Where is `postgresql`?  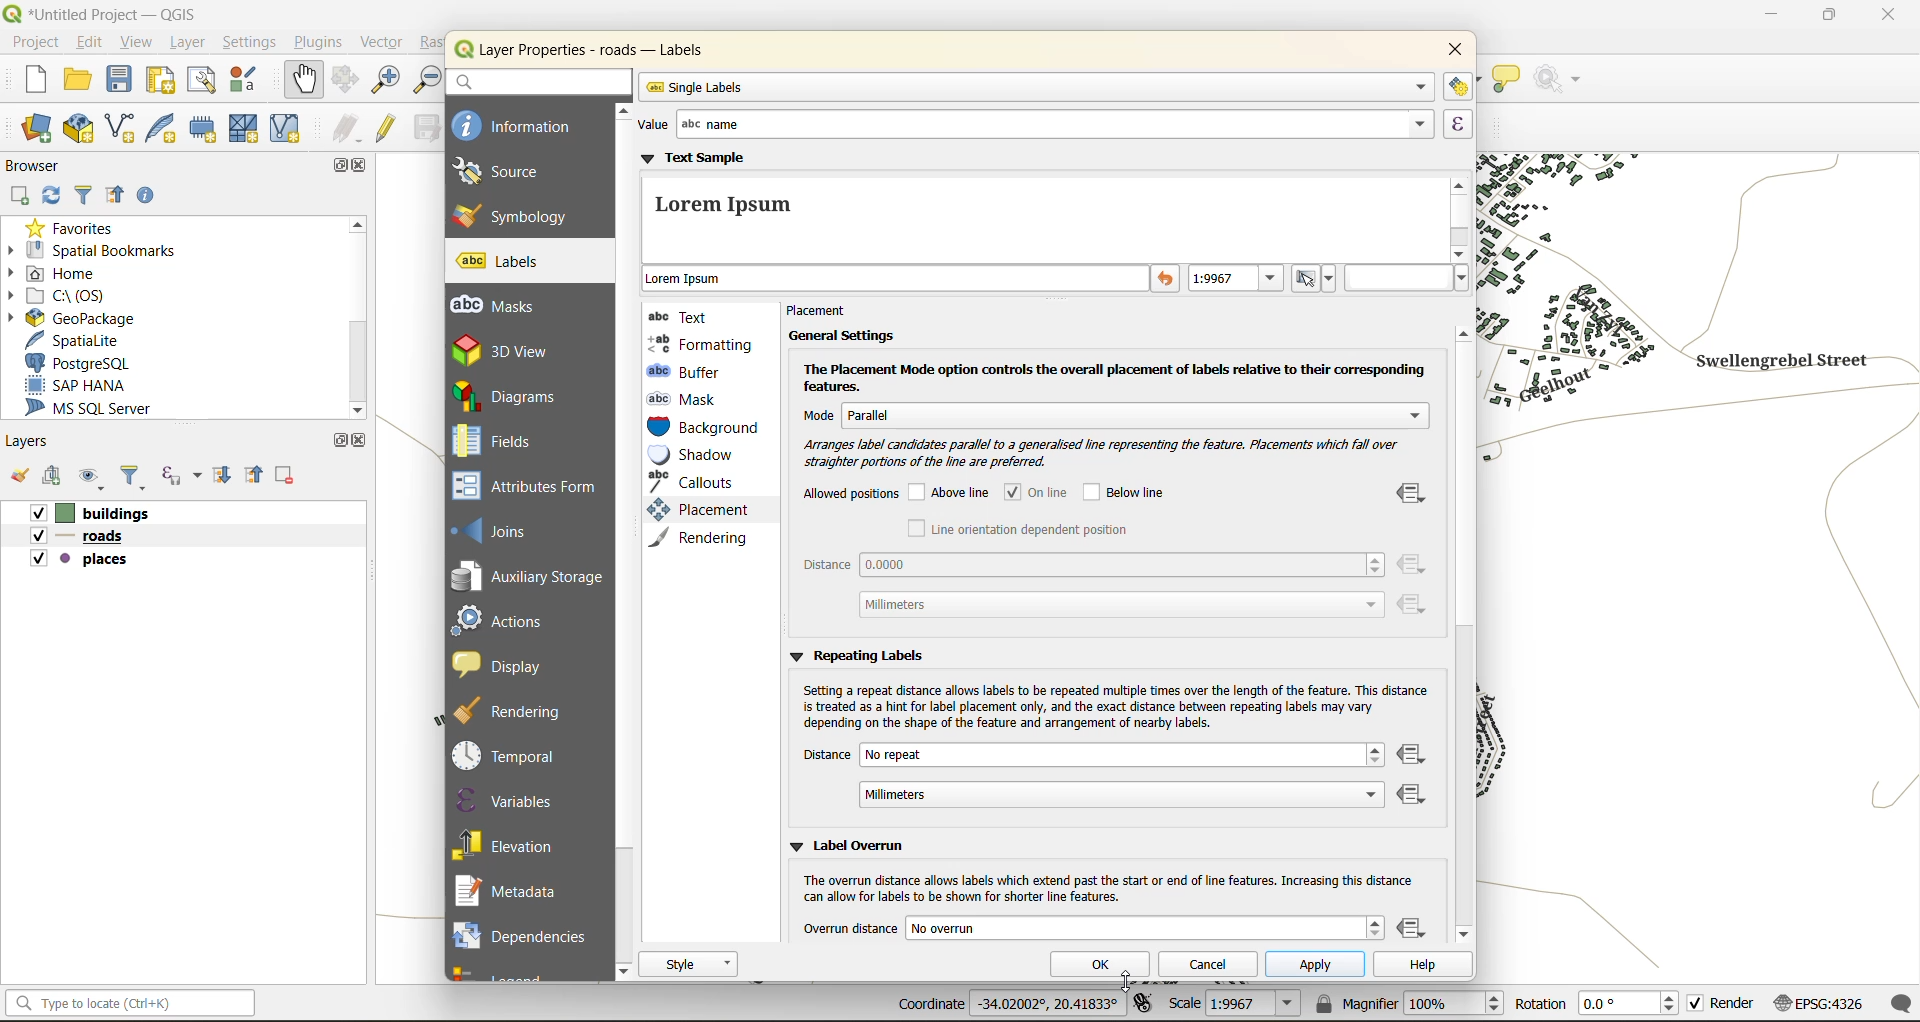 postgresql is located at coordinates (88, 360).